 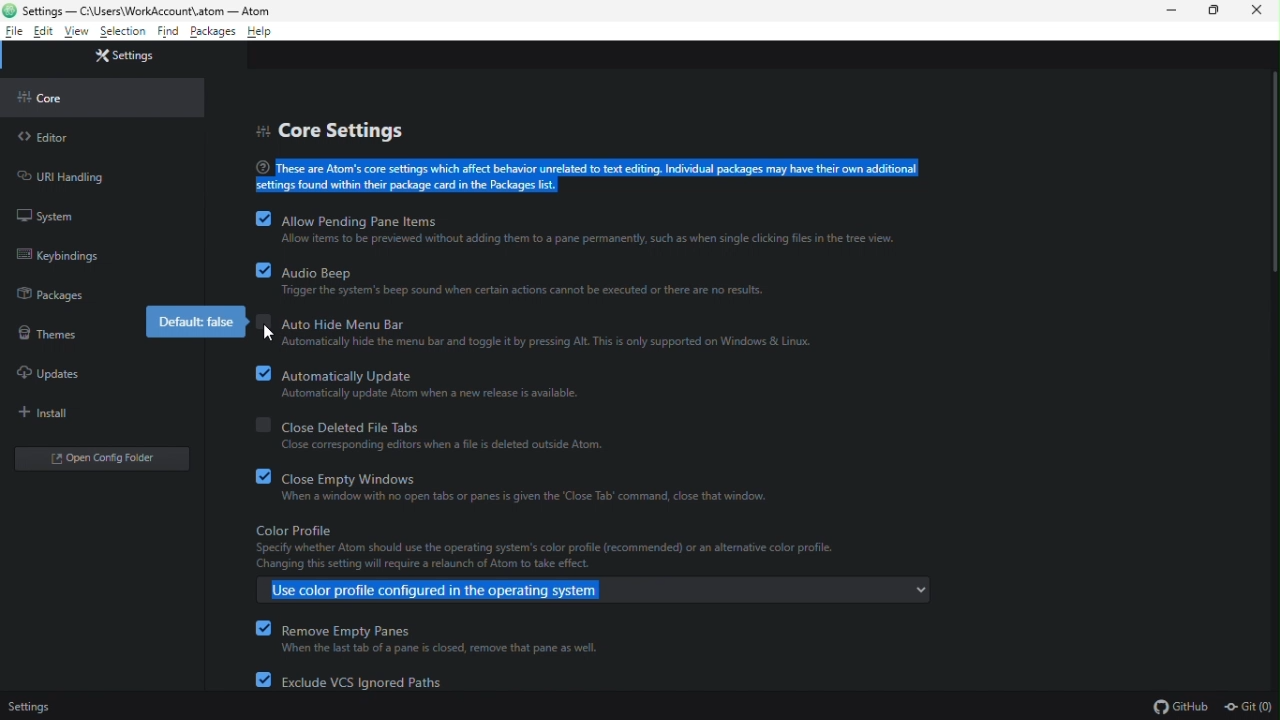 What do you see at coordinates (259, 271) in the screenshot?
I see `checkbox` at bounding box center [259, 271].